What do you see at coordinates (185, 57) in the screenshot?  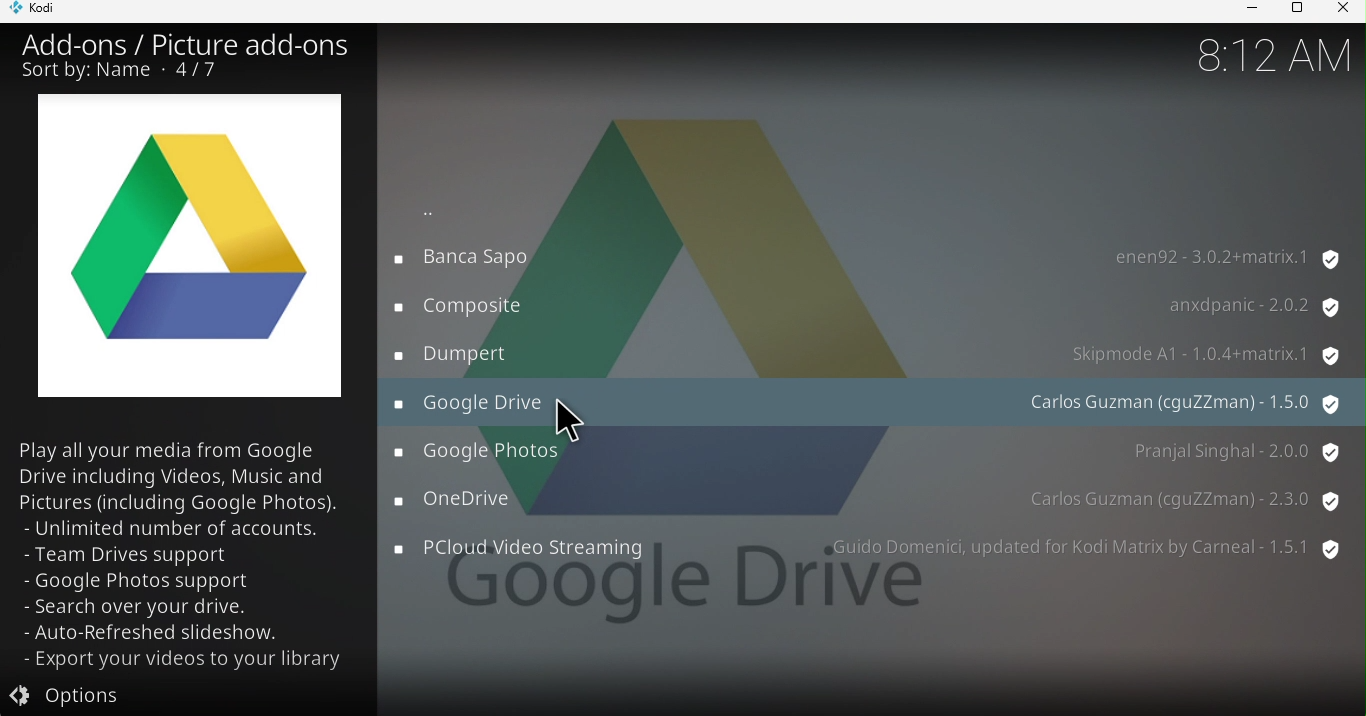 I see `Add-ons/Picture add-ons Sort by name` at bounding box center [185, 57].